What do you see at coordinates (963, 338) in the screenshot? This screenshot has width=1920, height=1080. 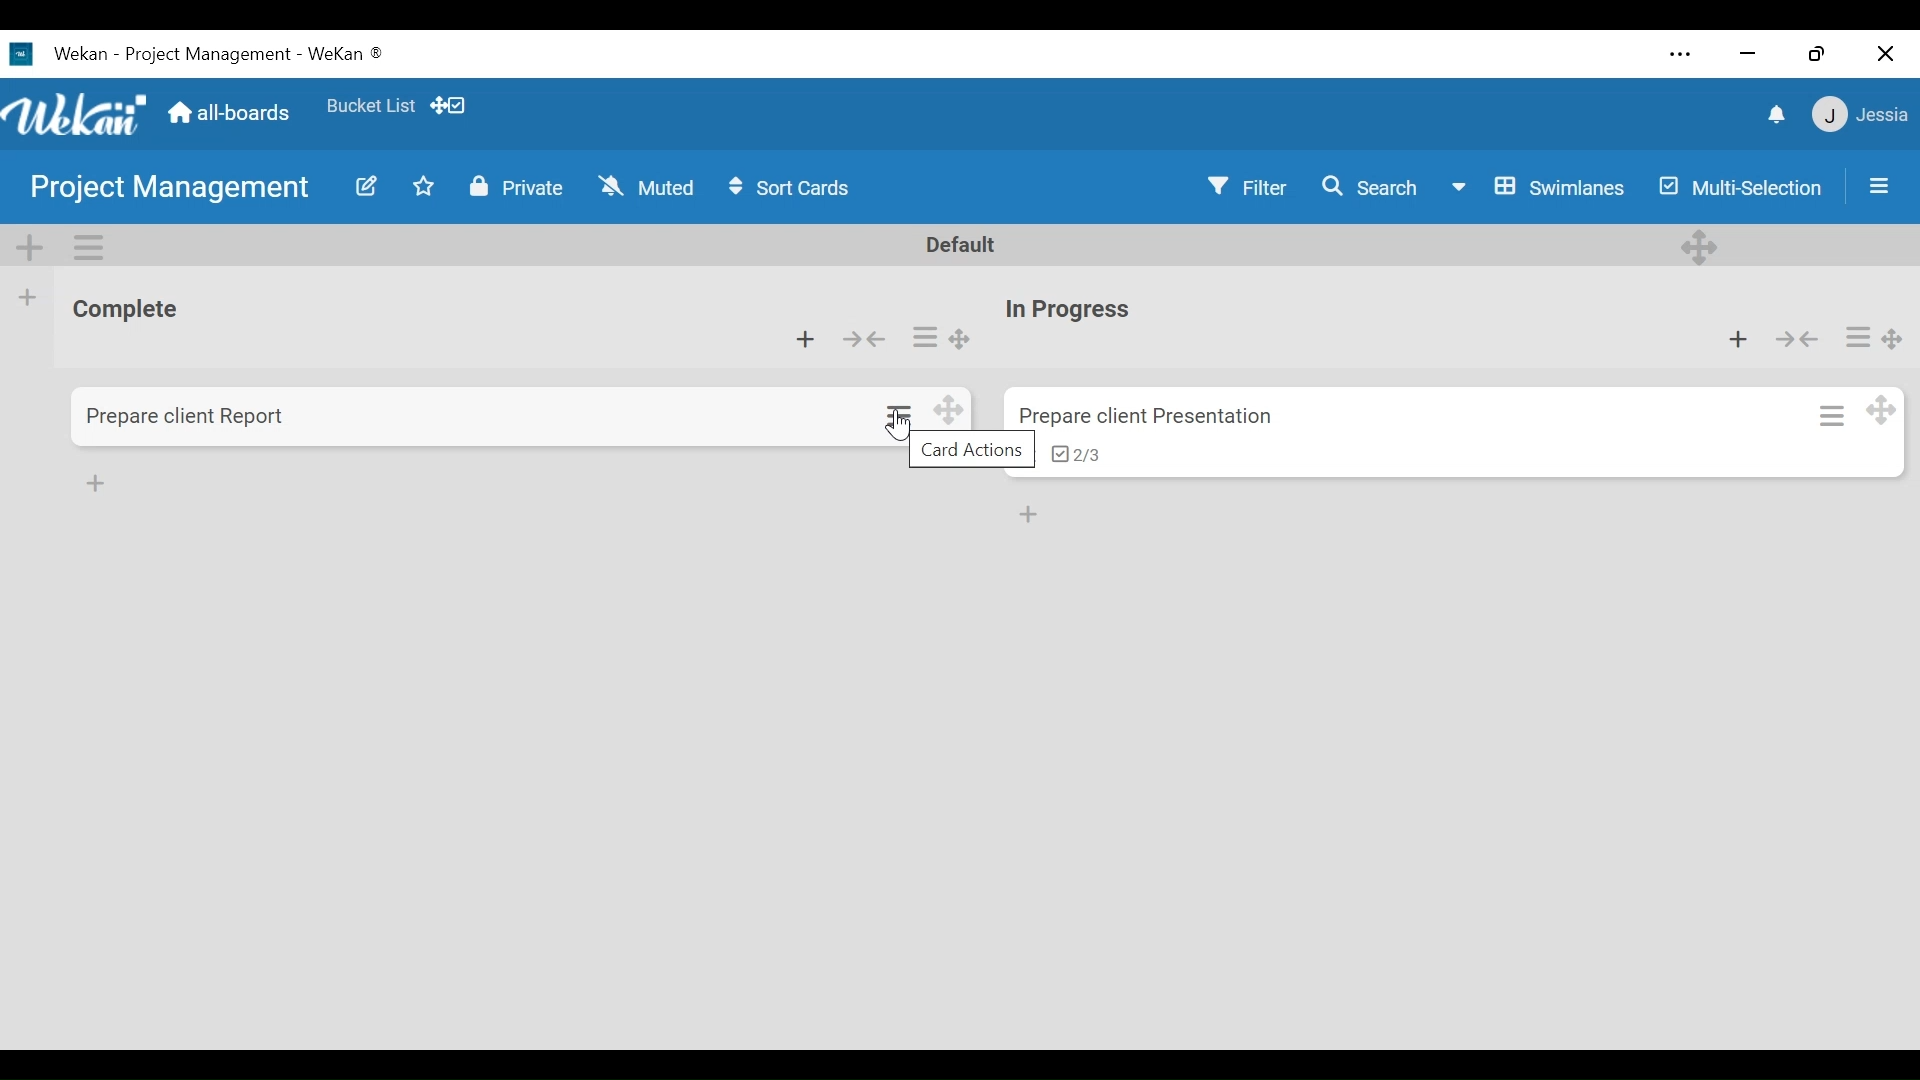 I see `Desktop drag handle` at bounding box center [963, 338].